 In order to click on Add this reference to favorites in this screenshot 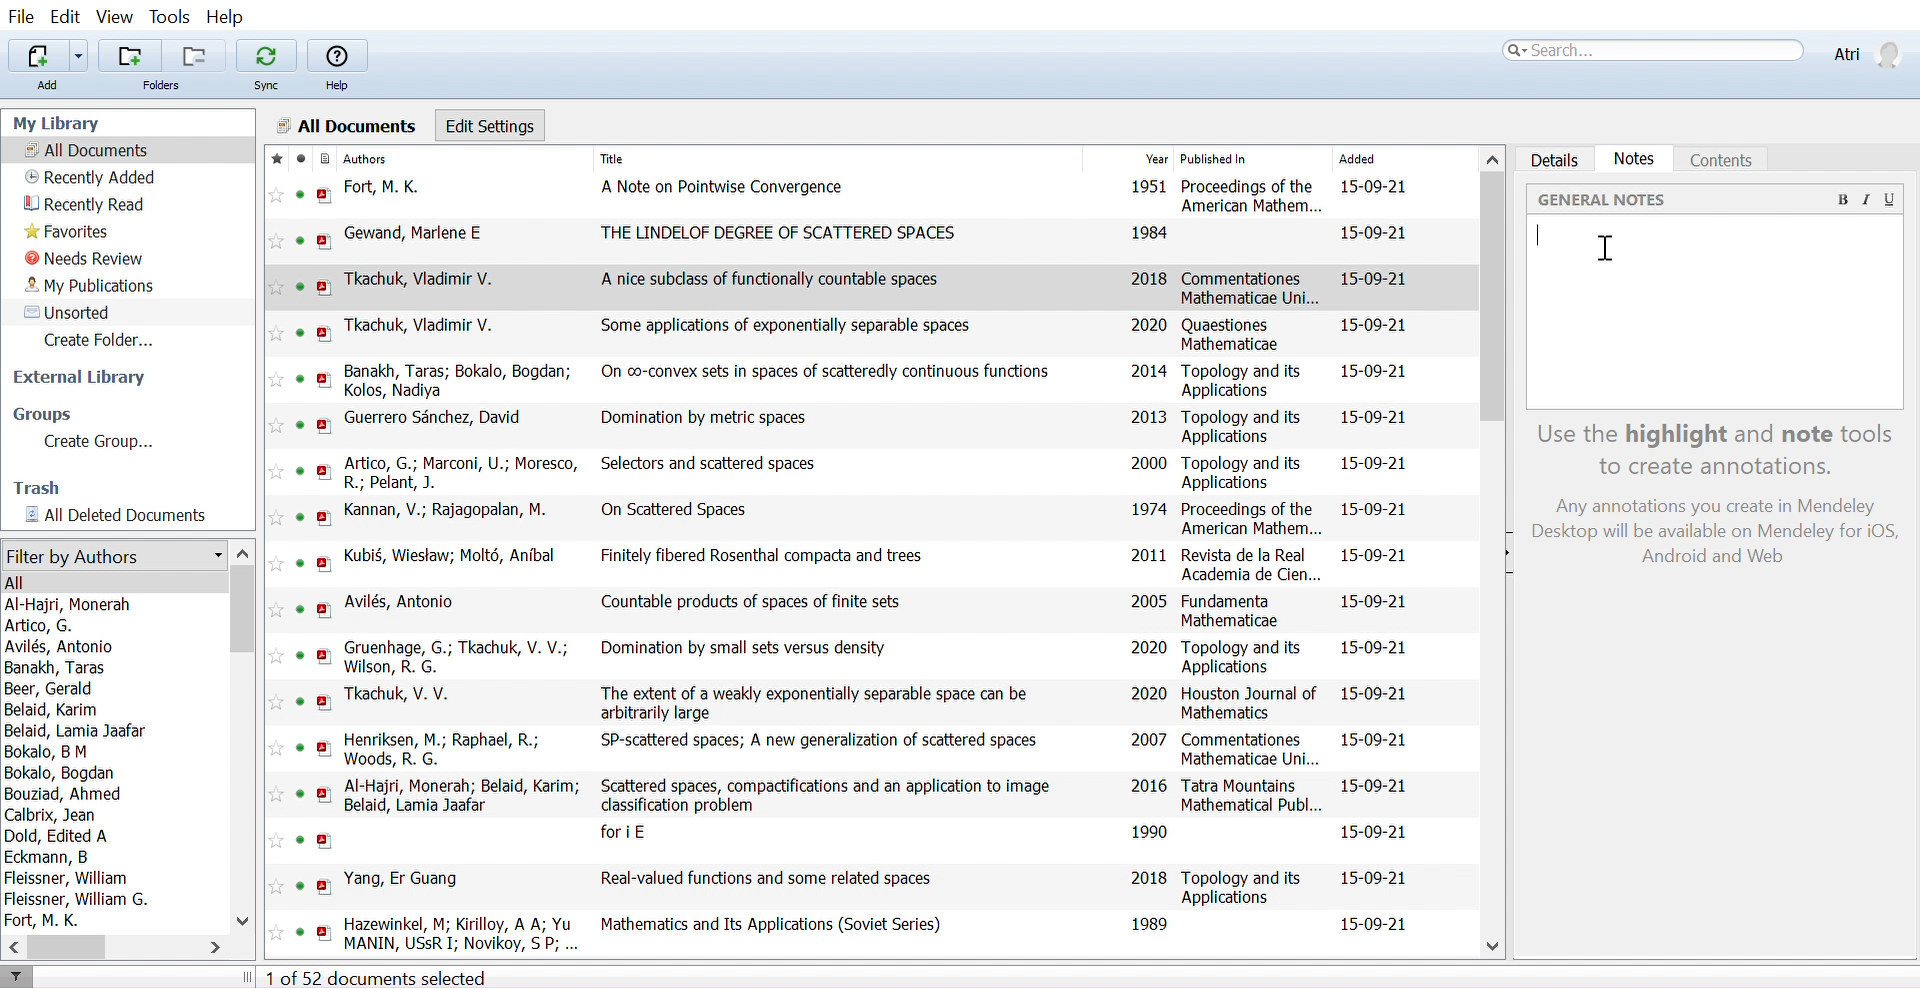, I will do `click(277, 379)`.